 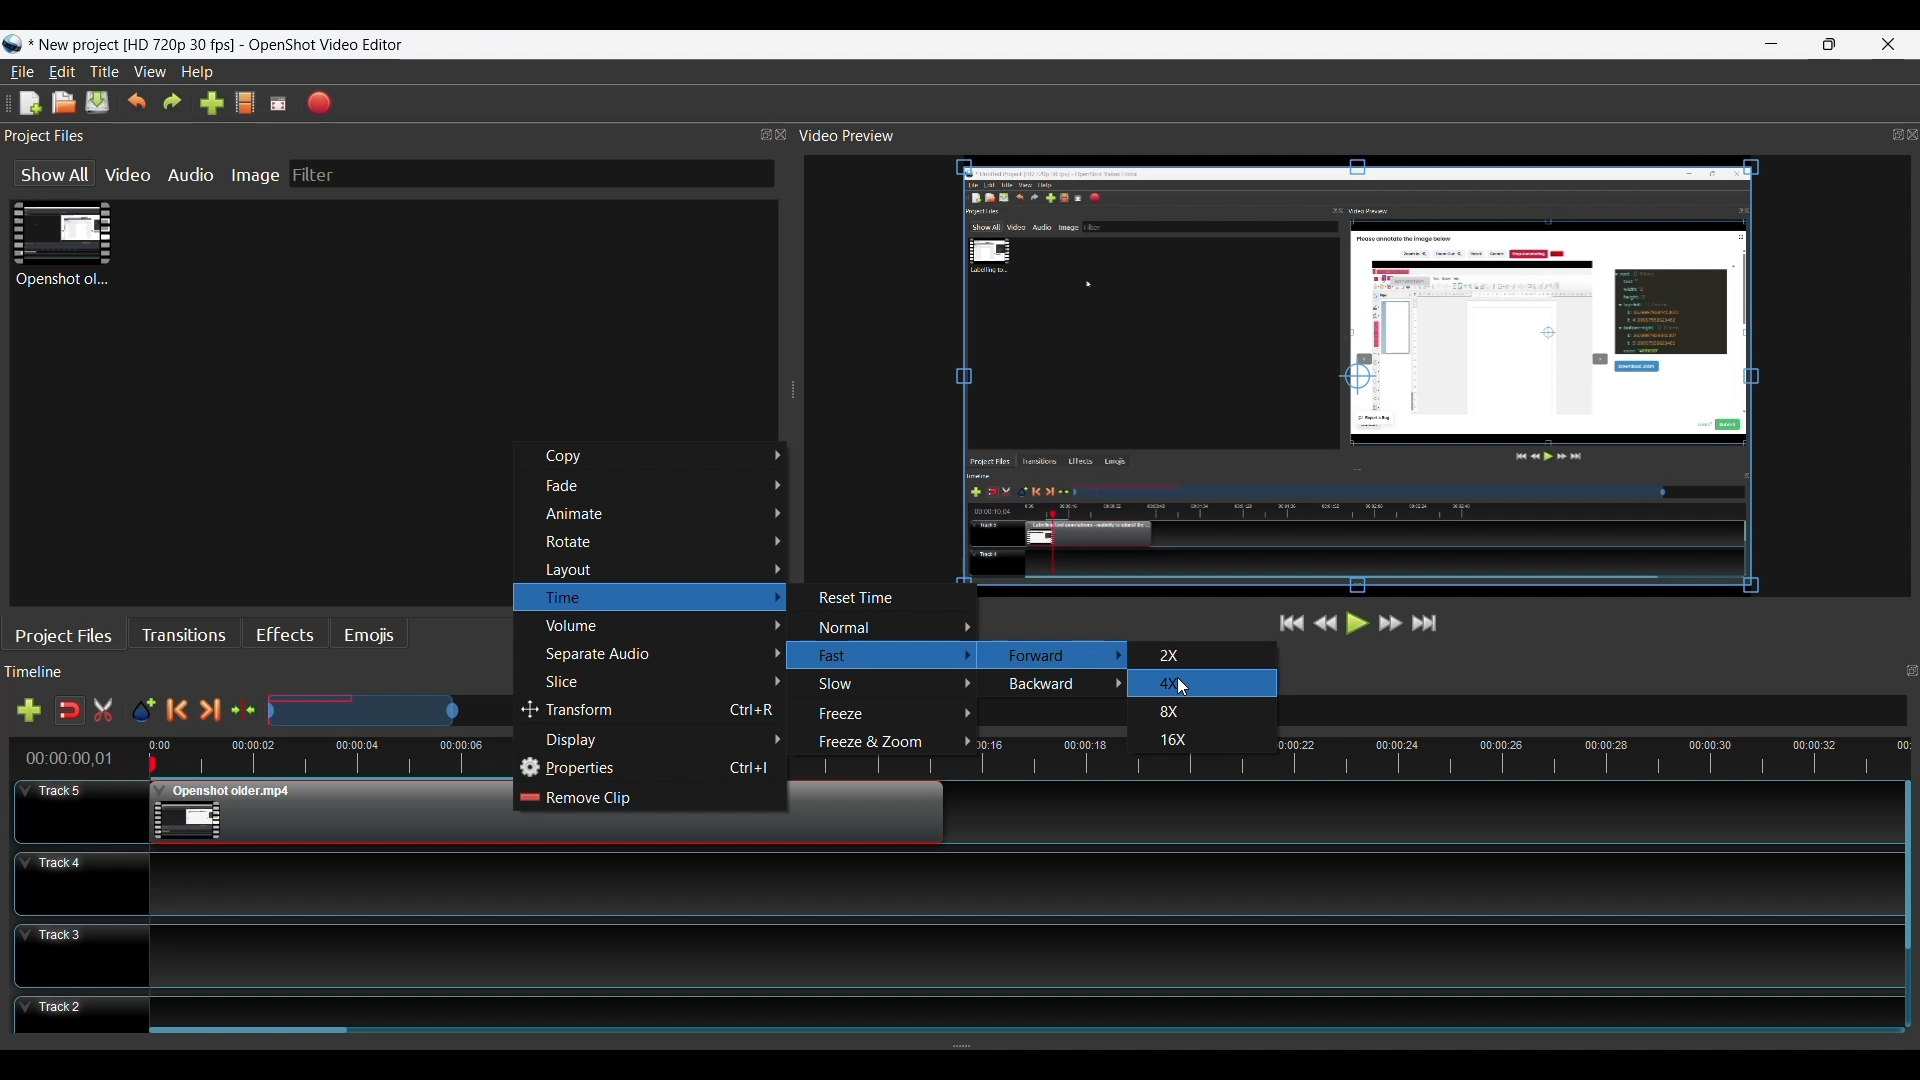 What do you see at coordinates (389, 708) in the screenshot?
I see `Zoom Slide` at bounding box center [389, 708].